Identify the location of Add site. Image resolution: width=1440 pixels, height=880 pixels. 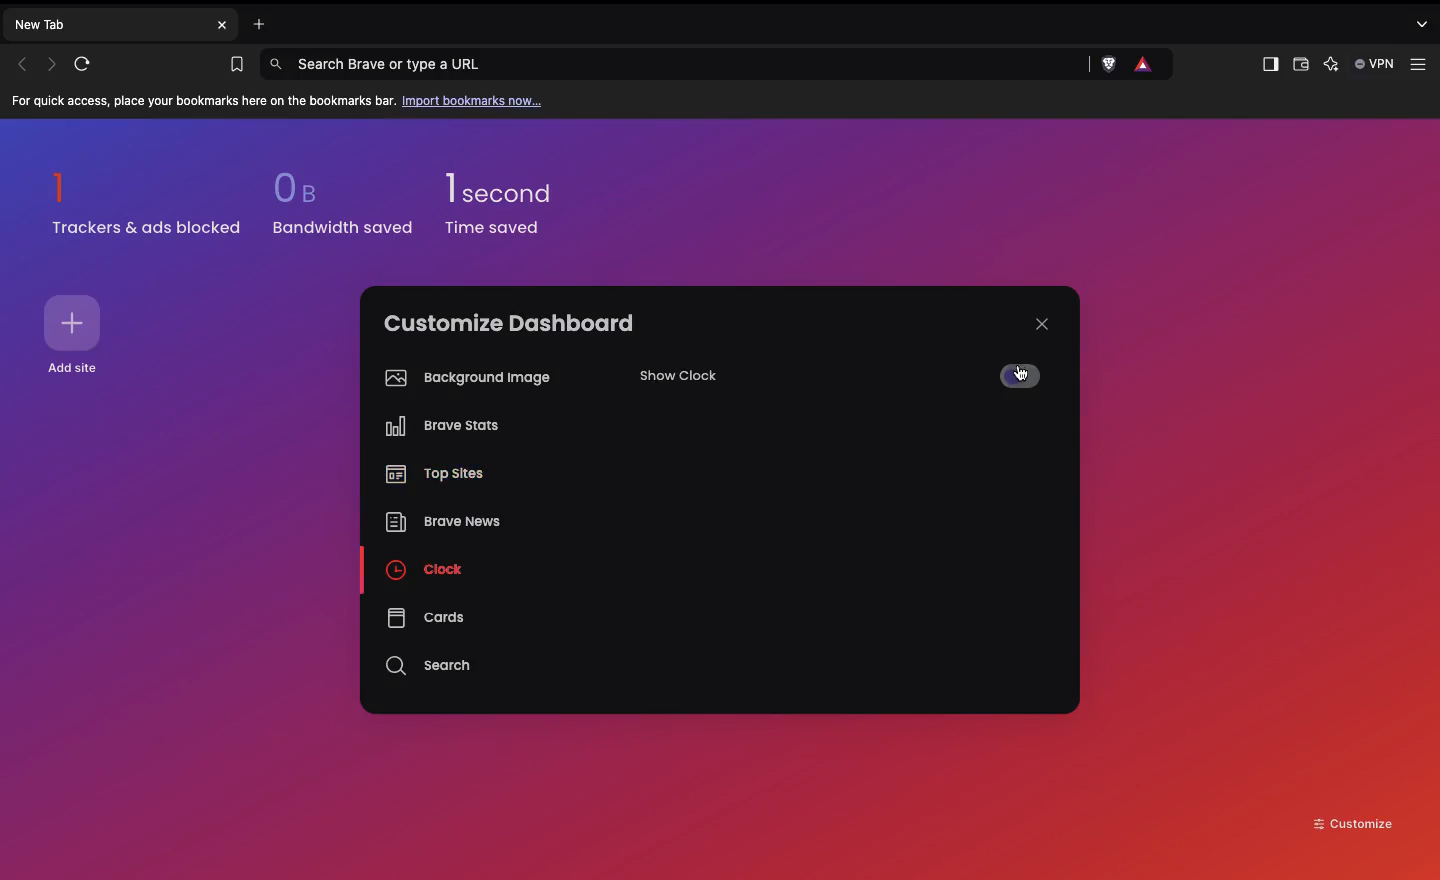
(76, 323).